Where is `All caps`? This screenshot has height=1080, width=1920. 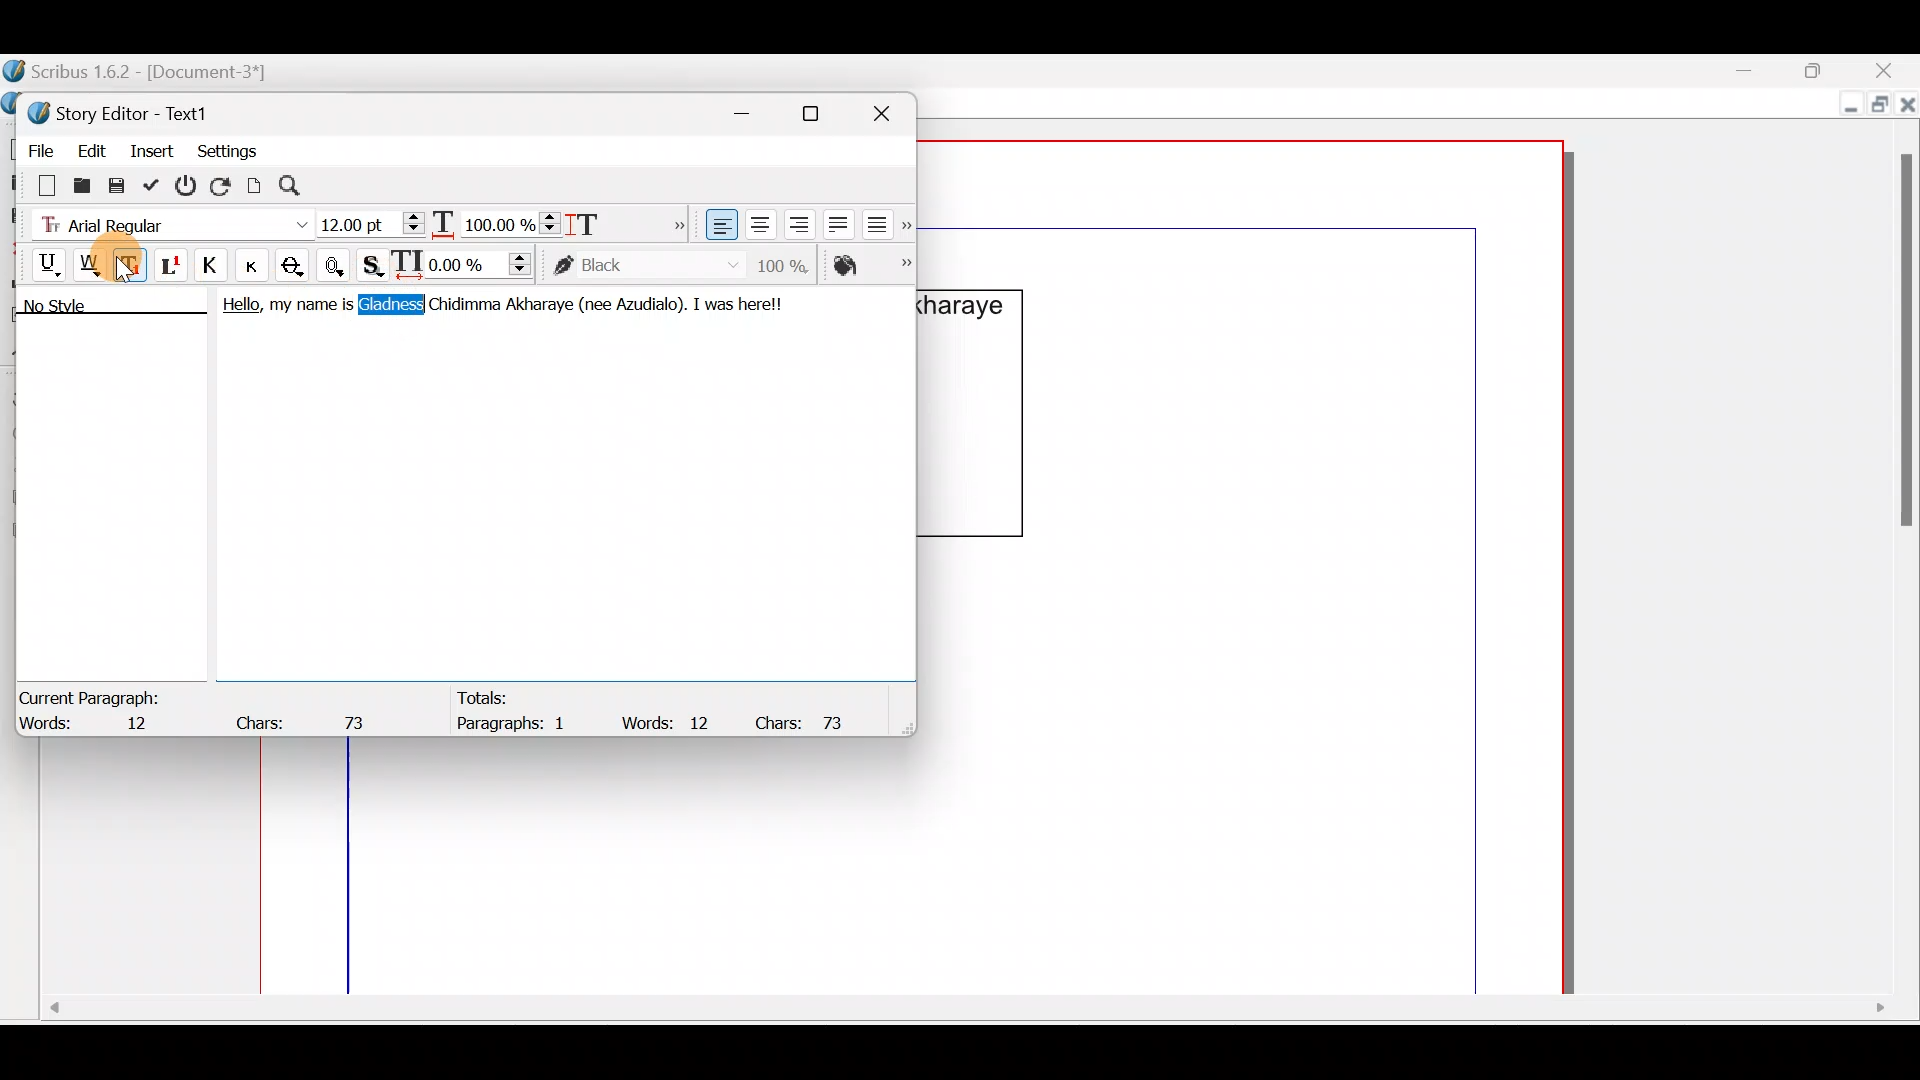
All caps is located at coordinates (215, 268).